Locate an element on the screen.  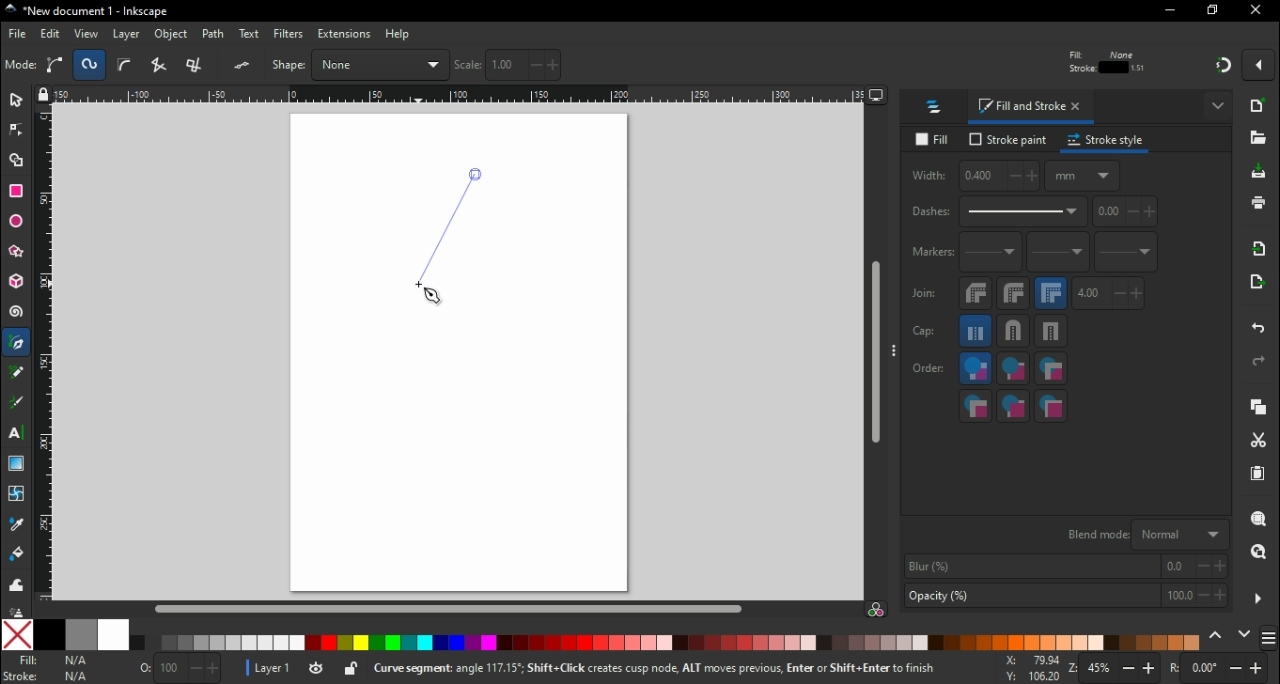
zoom im/zoom out is located at coordinates (1115, 667).